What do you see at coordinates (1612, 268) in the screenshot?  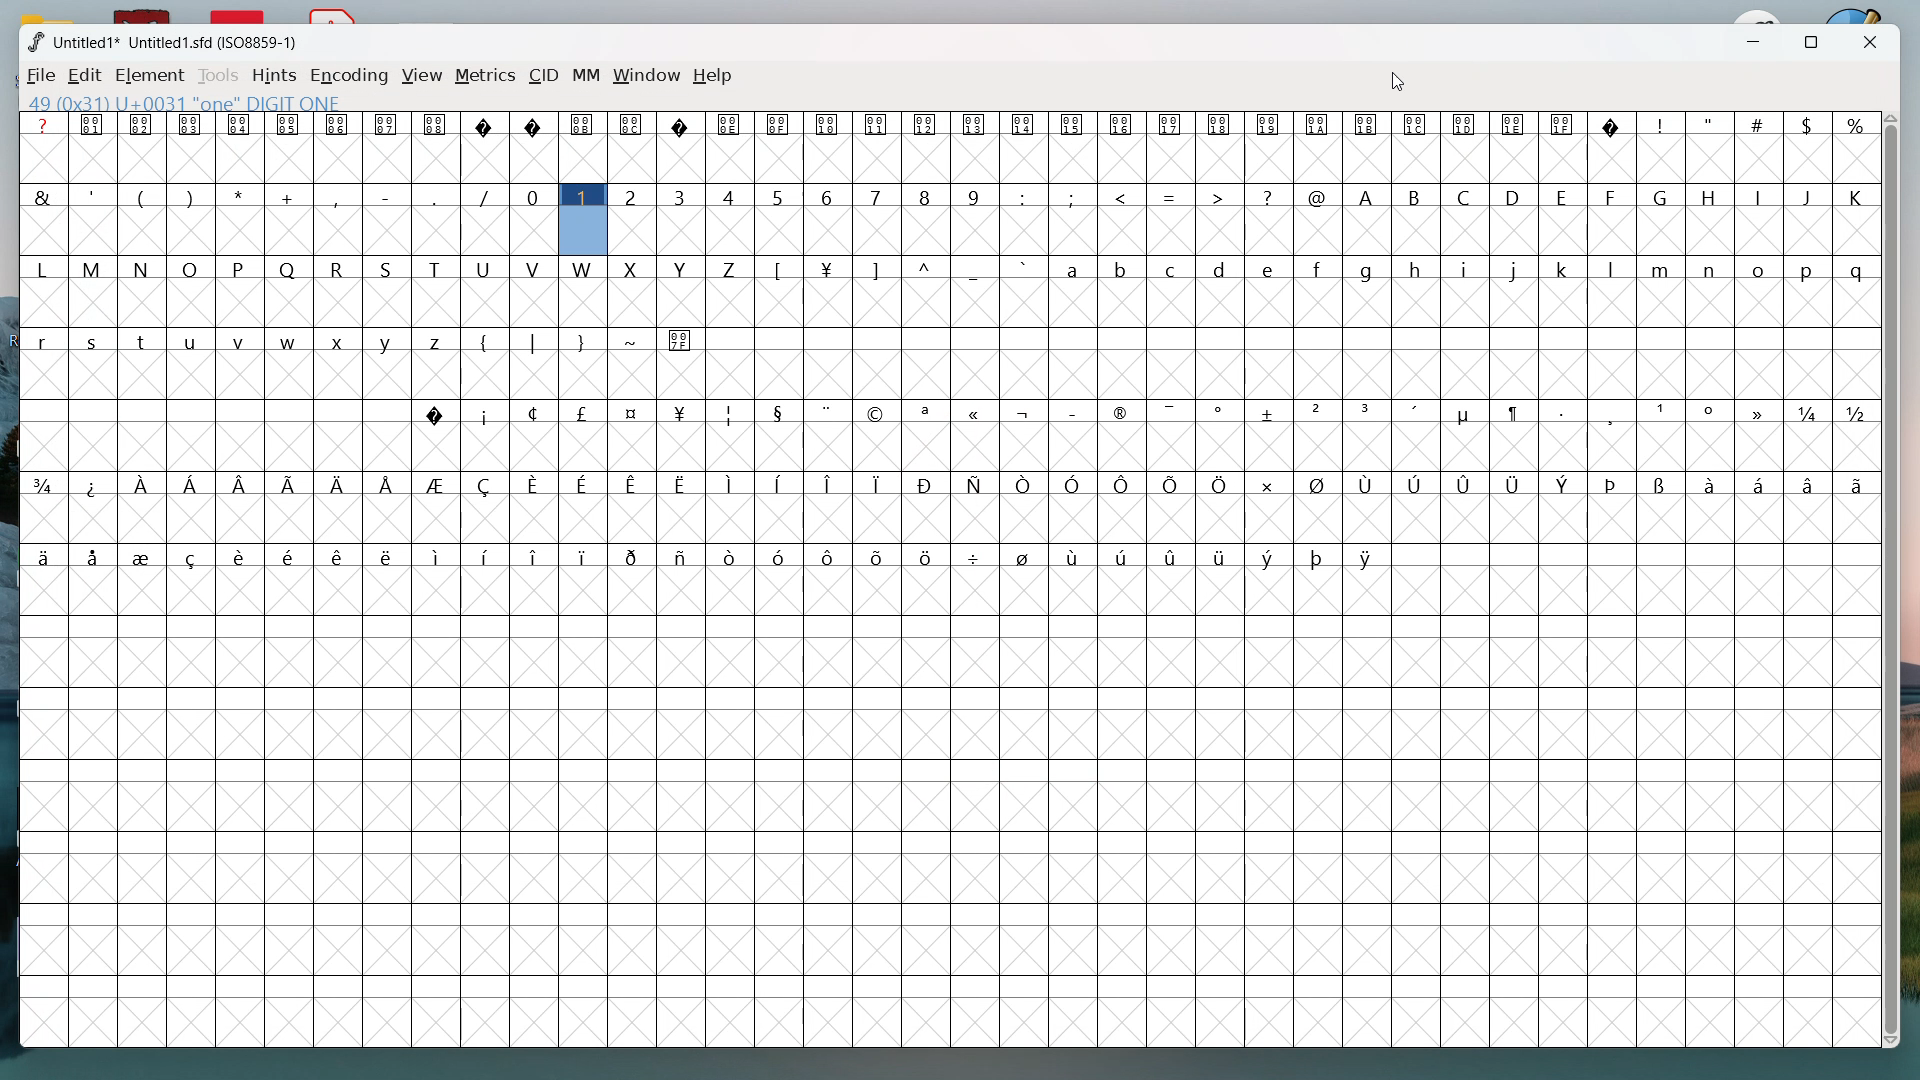 I see `l` at bounding box center [1612, 268].